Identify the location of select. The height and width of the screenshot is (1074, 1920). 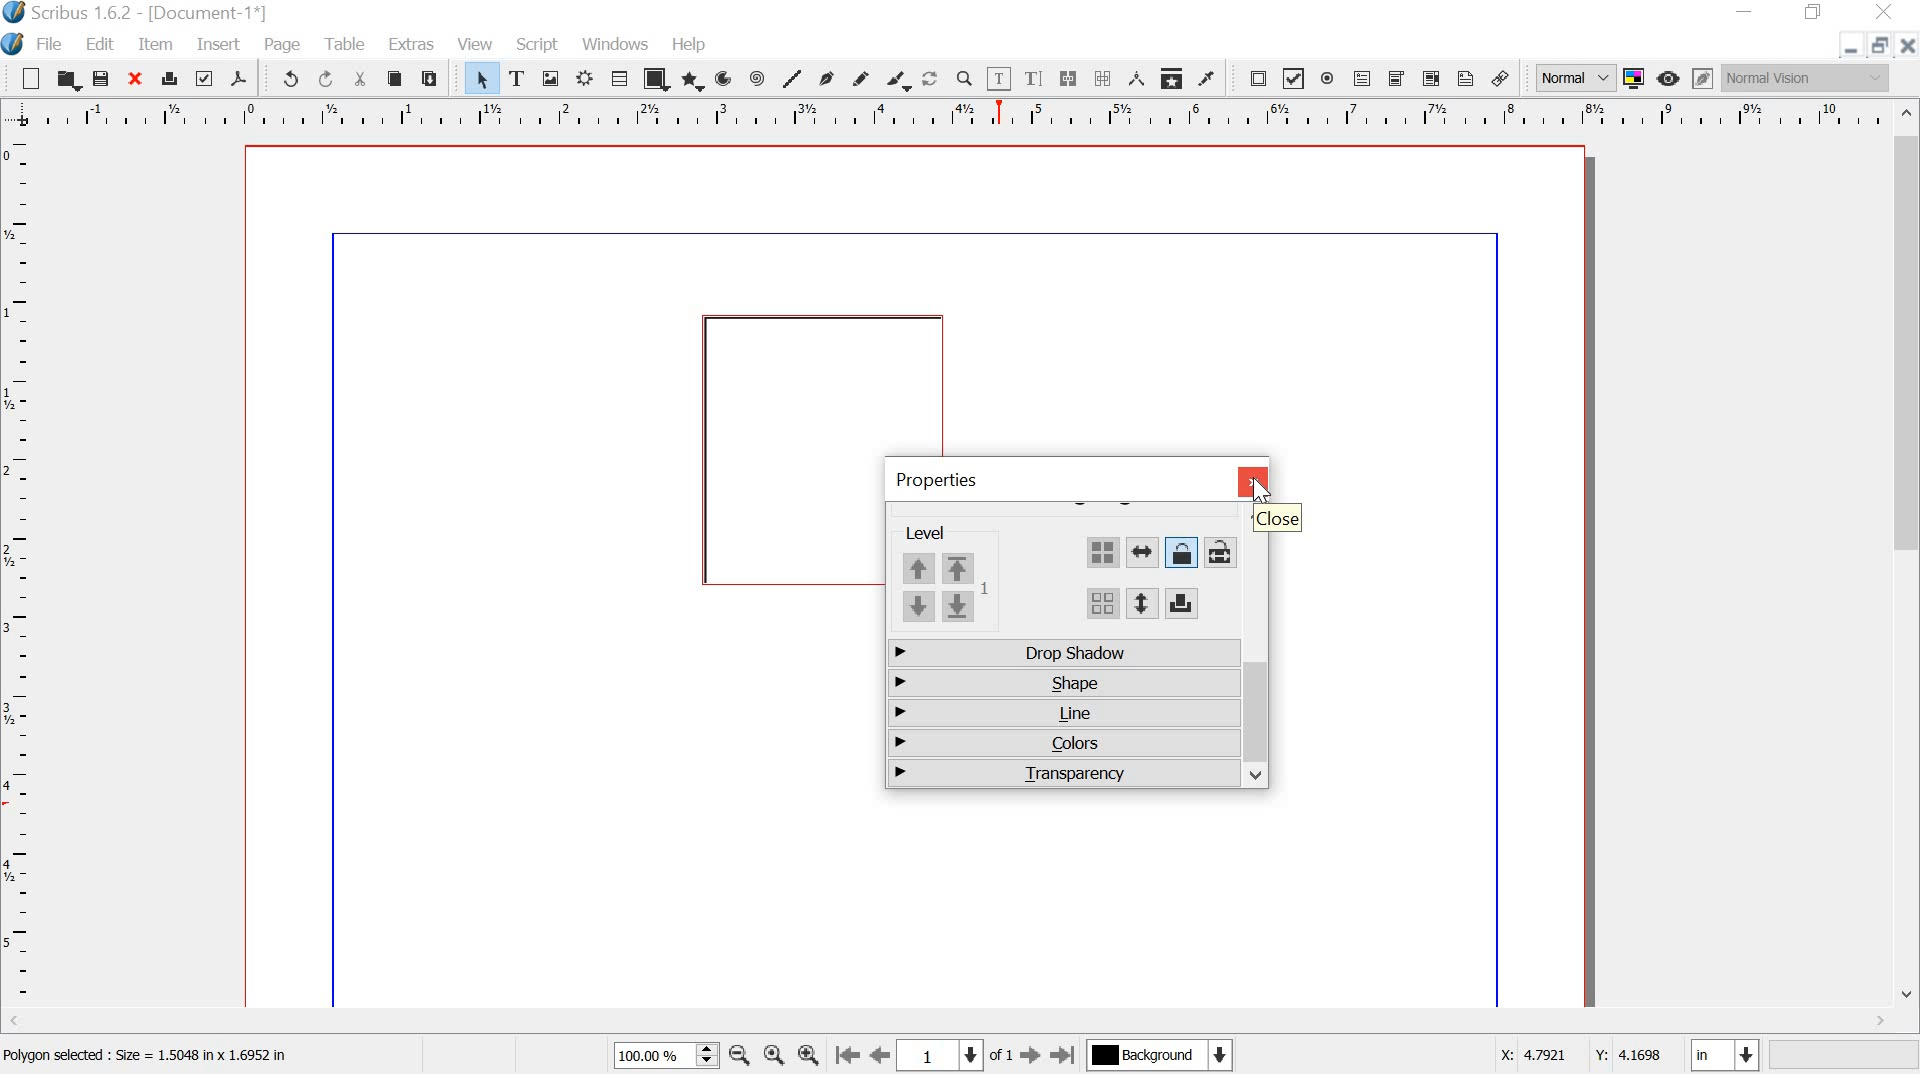
(473, 78).